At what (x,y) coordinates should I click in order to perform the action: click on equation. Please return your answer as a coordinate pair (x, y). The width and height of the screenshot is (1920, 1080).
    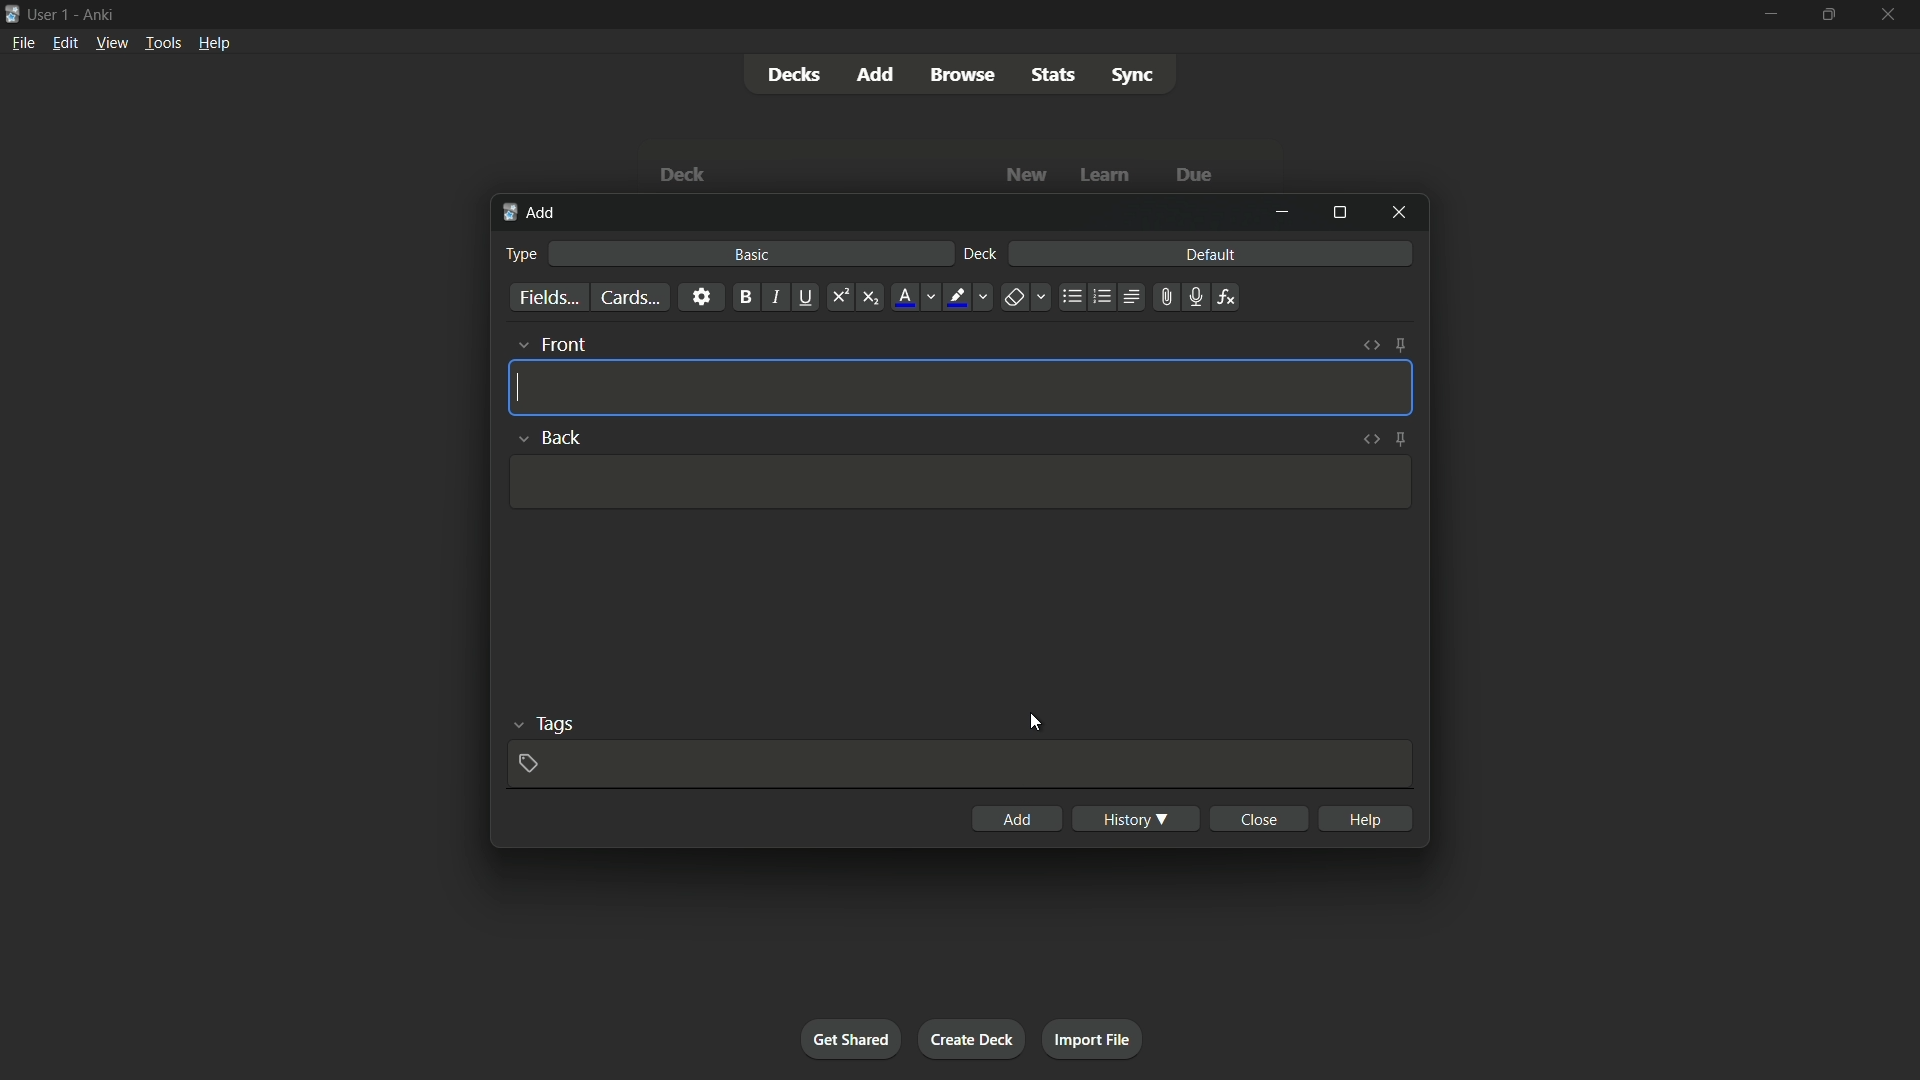
    Looking at the image, I should click on (1227, 296).